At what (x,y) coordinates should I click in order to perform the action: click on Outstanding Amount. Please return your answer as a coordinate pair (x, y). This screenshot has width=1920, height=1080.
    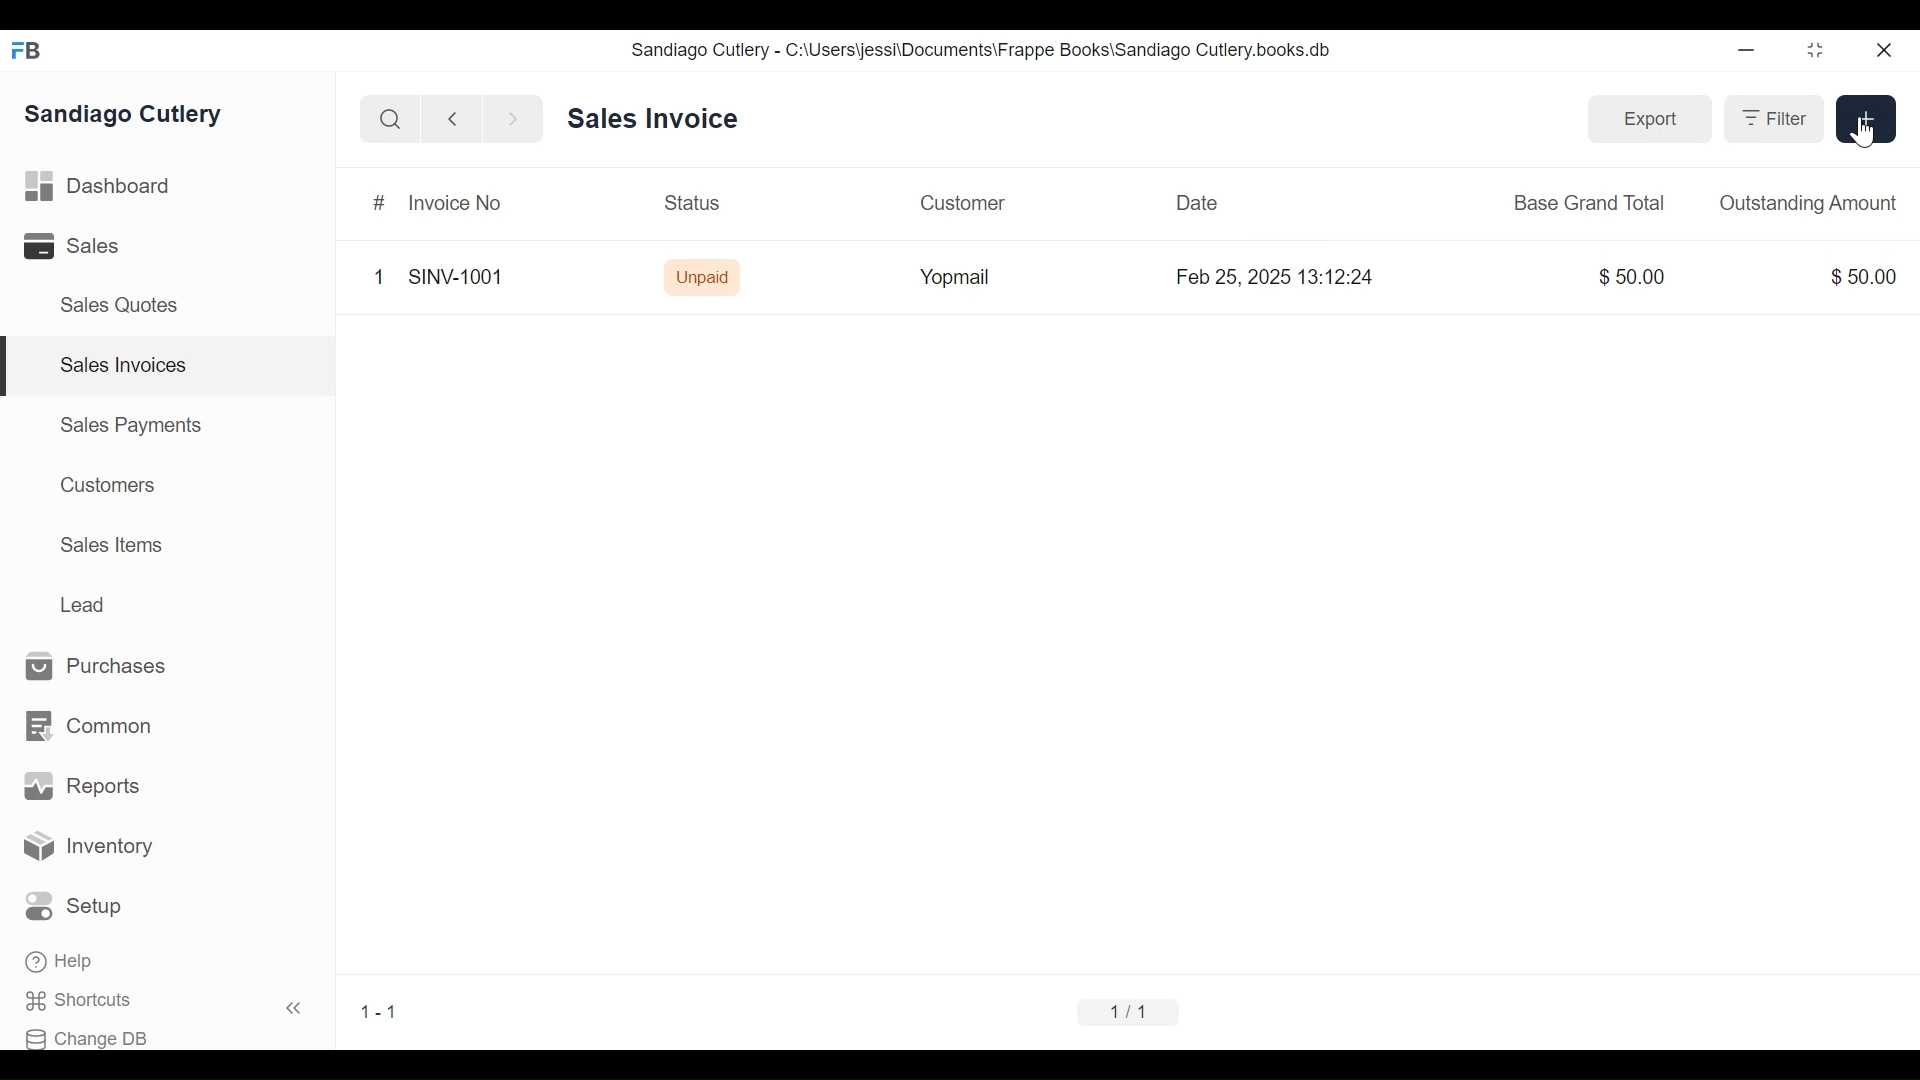
    Looking at the image, I should click on (1808, 207).